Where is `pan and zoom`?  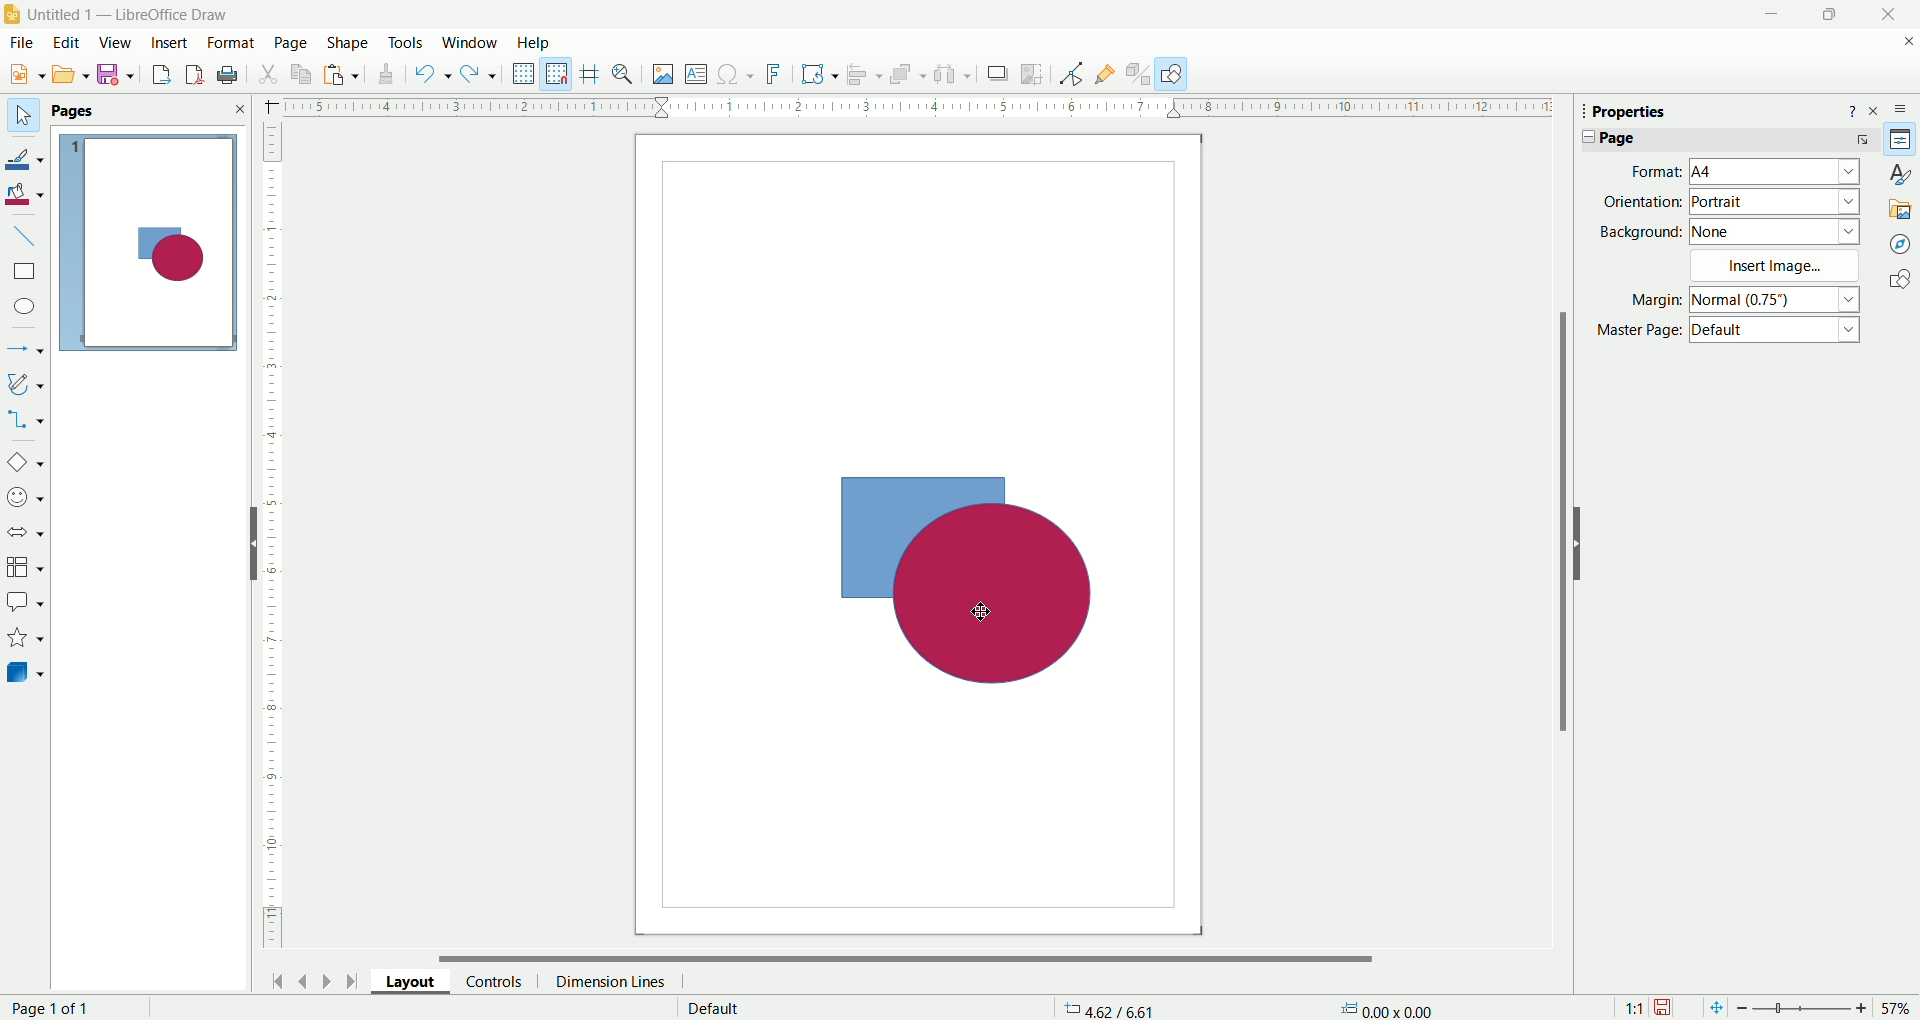
pan and zoom is located at coordinates (627, 74).